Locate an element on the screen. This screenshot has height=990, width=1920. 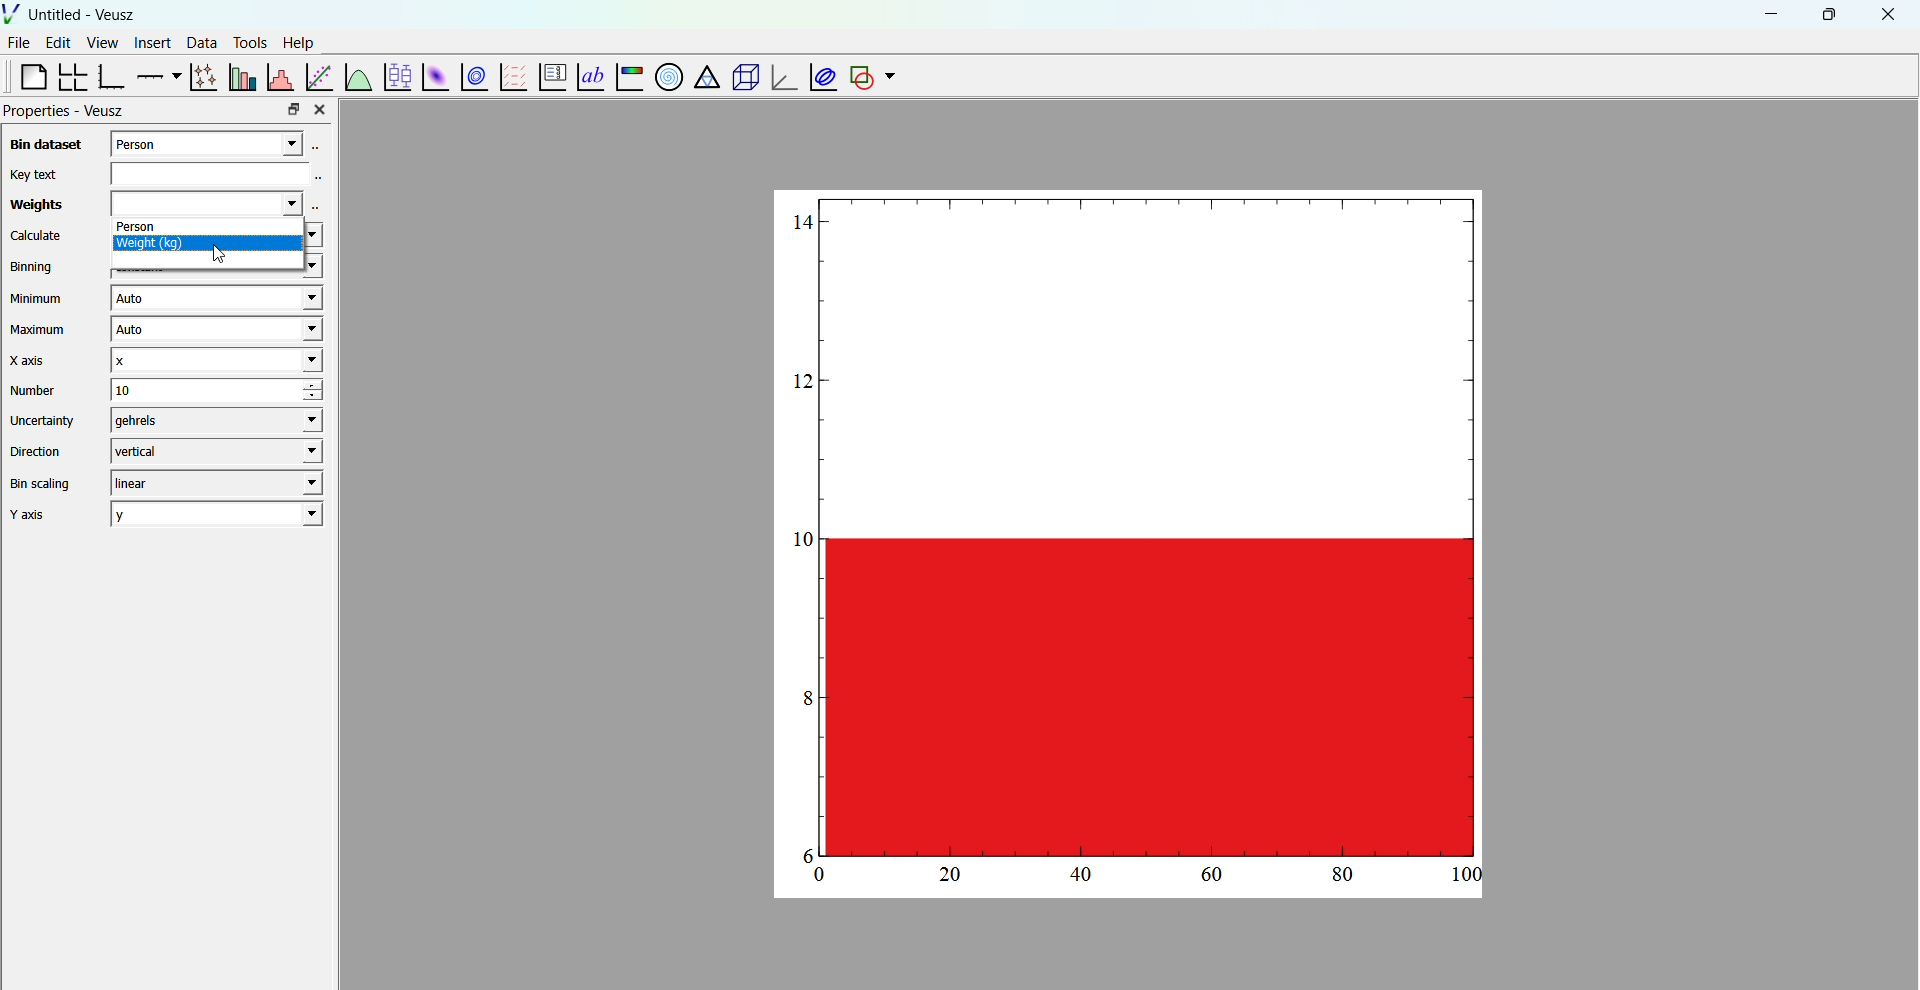
Calculate is located at coordinates (36, 237).